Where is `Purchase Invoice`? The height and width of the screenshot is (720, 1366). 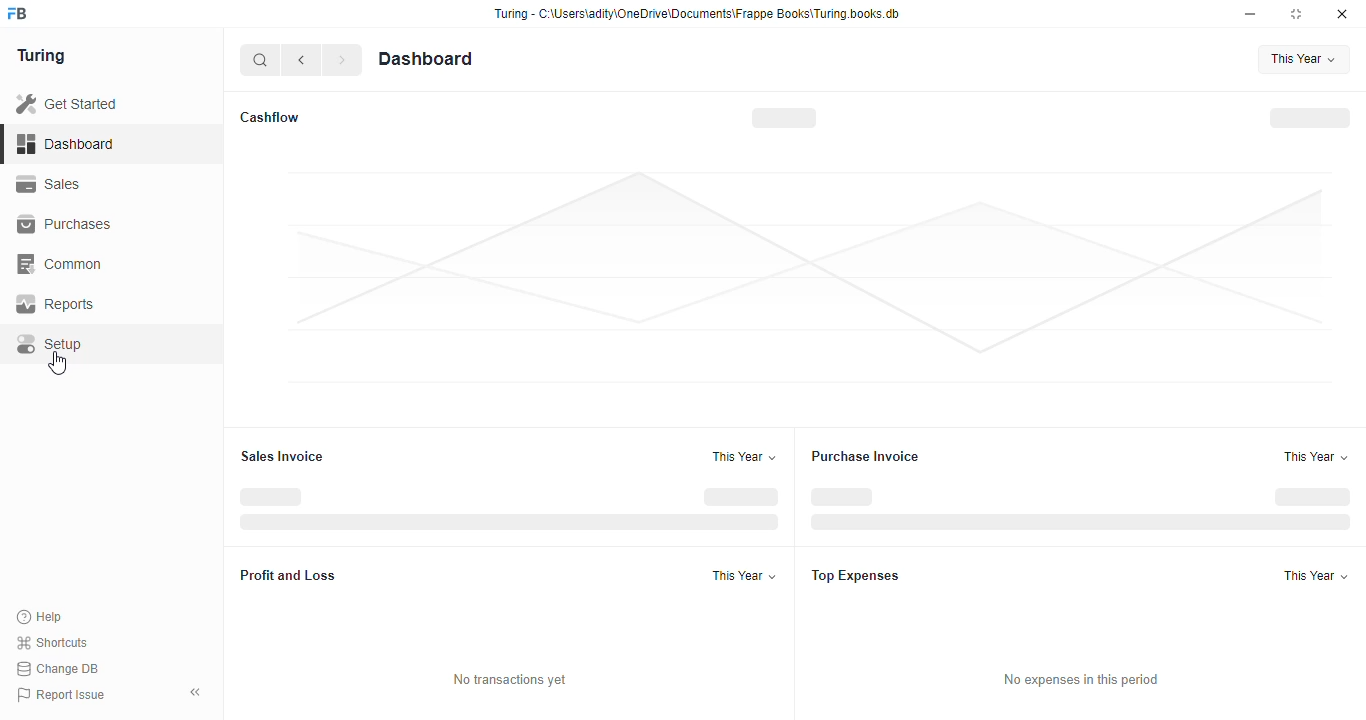 Purchase Invoice is located at coordinates (873, 457).